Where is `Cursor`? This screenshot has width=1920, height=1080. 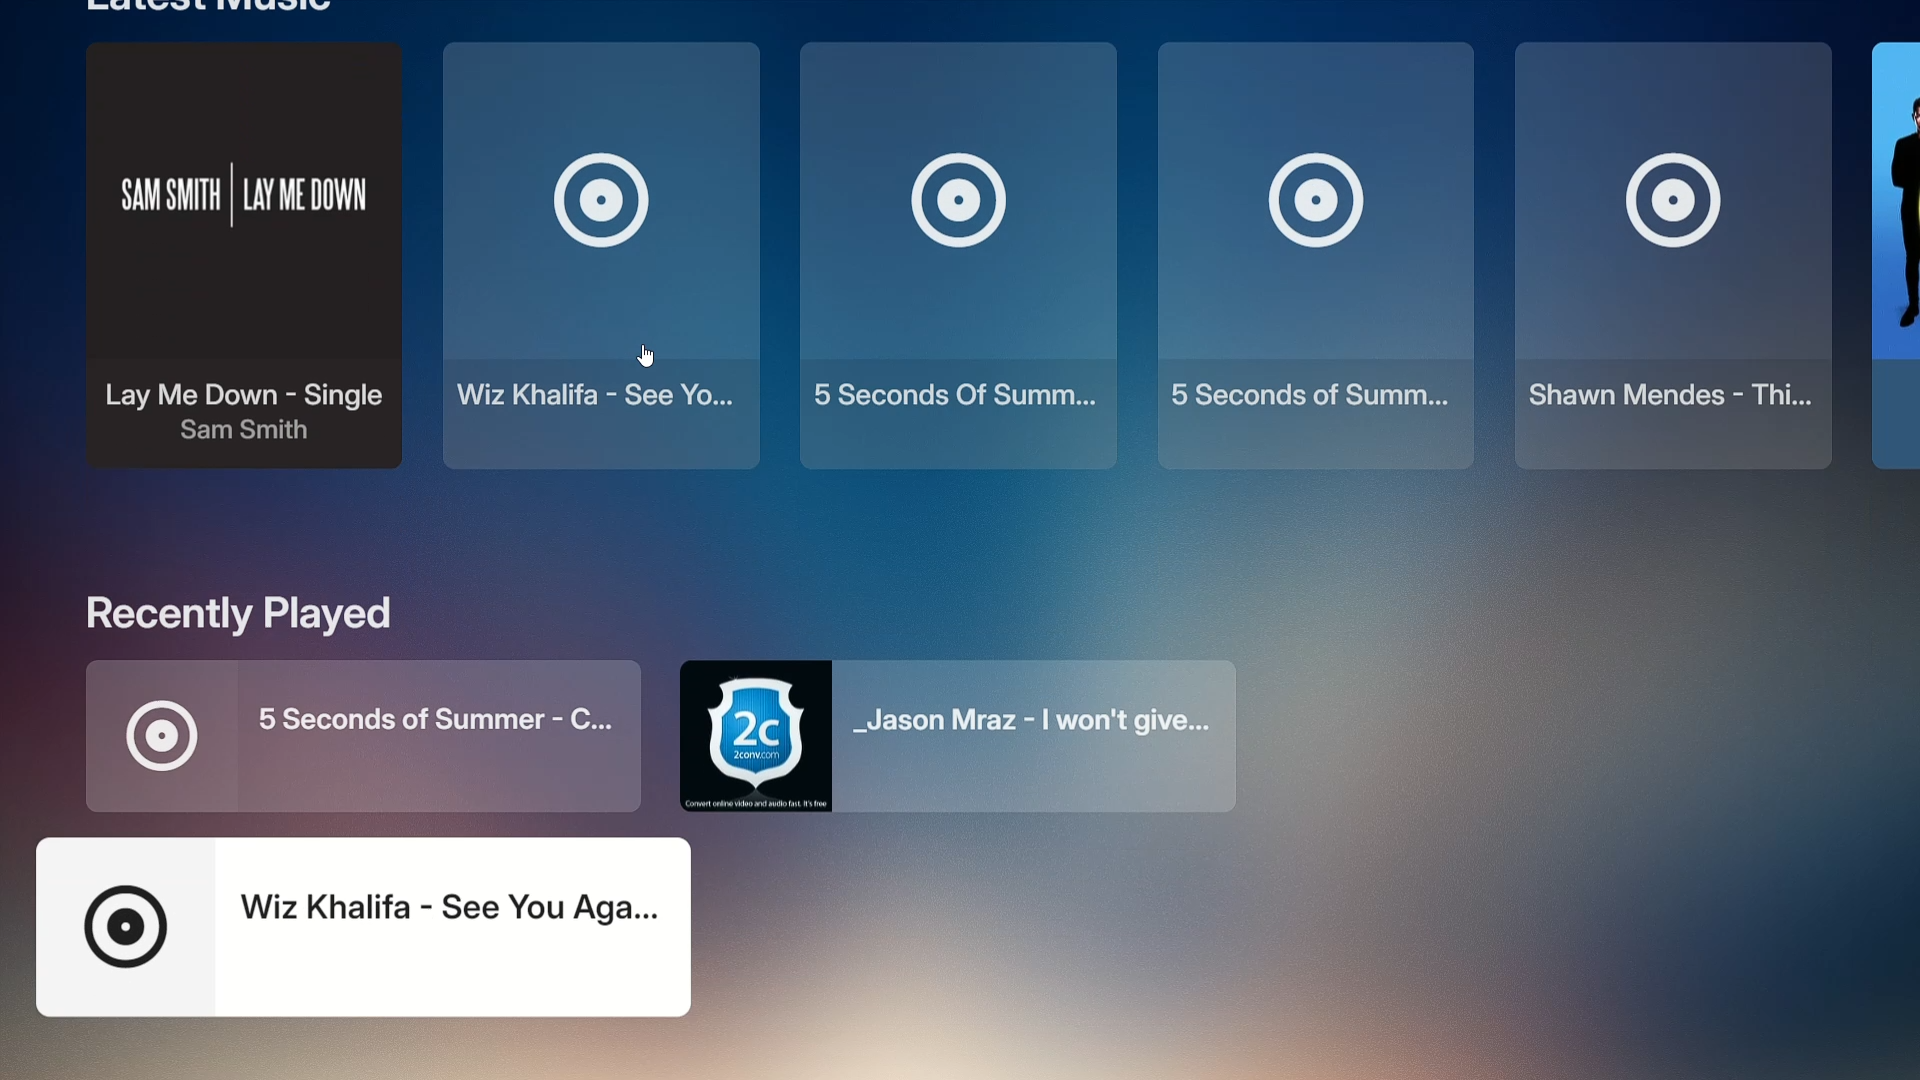
Cursor is located at coordinates (651, 354).